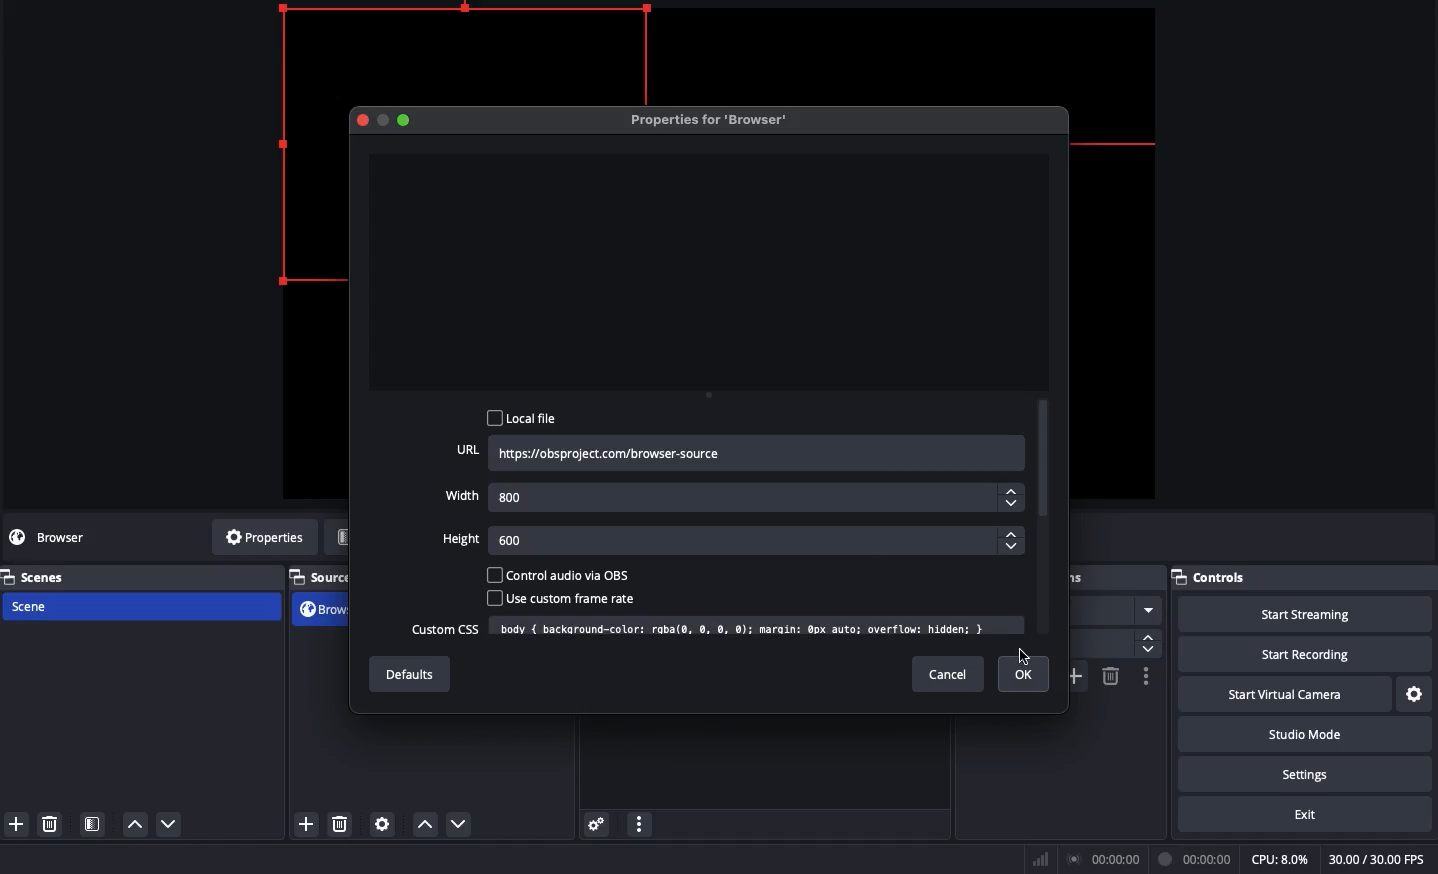 This screenshot has height=874, width=1438. What do you see at coordinates (1211, 577) in the screenshot?
I see `Controls` at bounding box center [1211, 577].